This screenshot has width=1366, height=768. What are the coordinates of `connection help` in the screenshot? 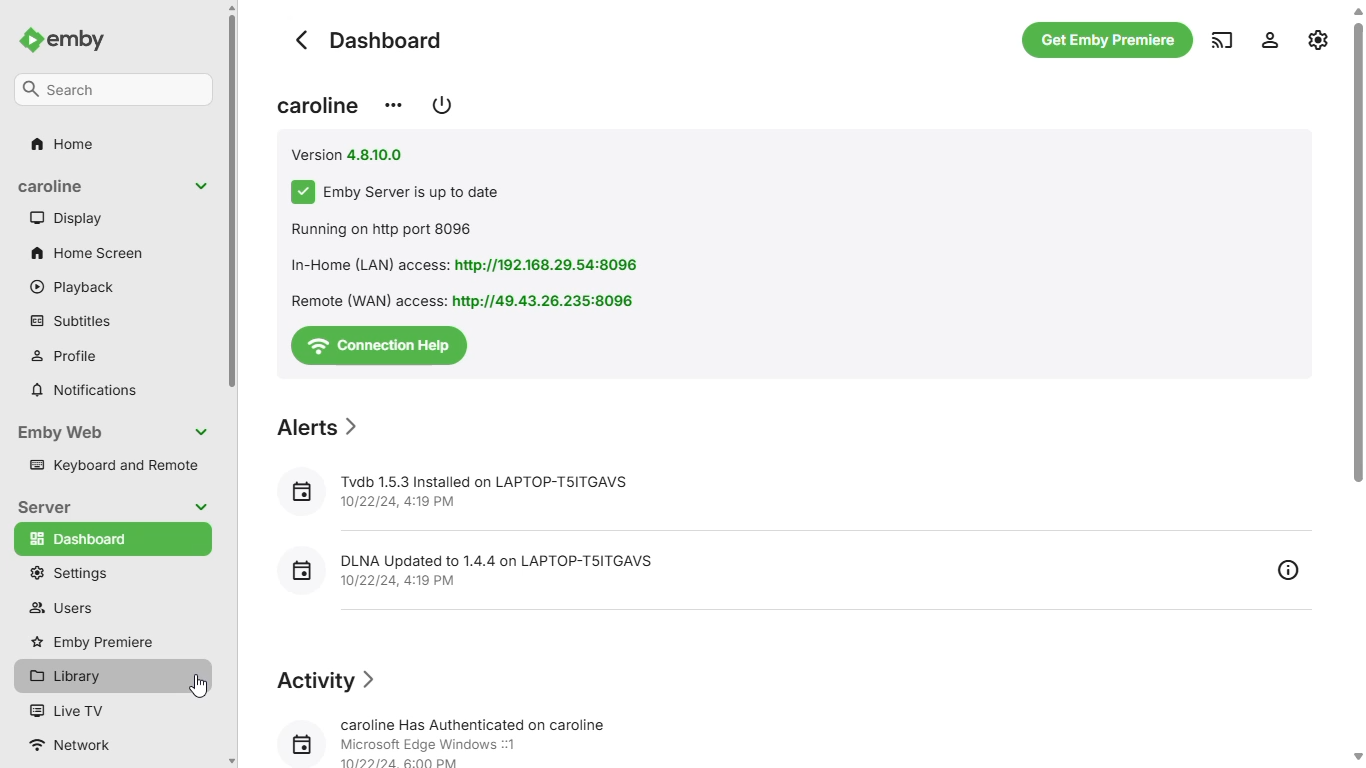 It's located at (379, 345).